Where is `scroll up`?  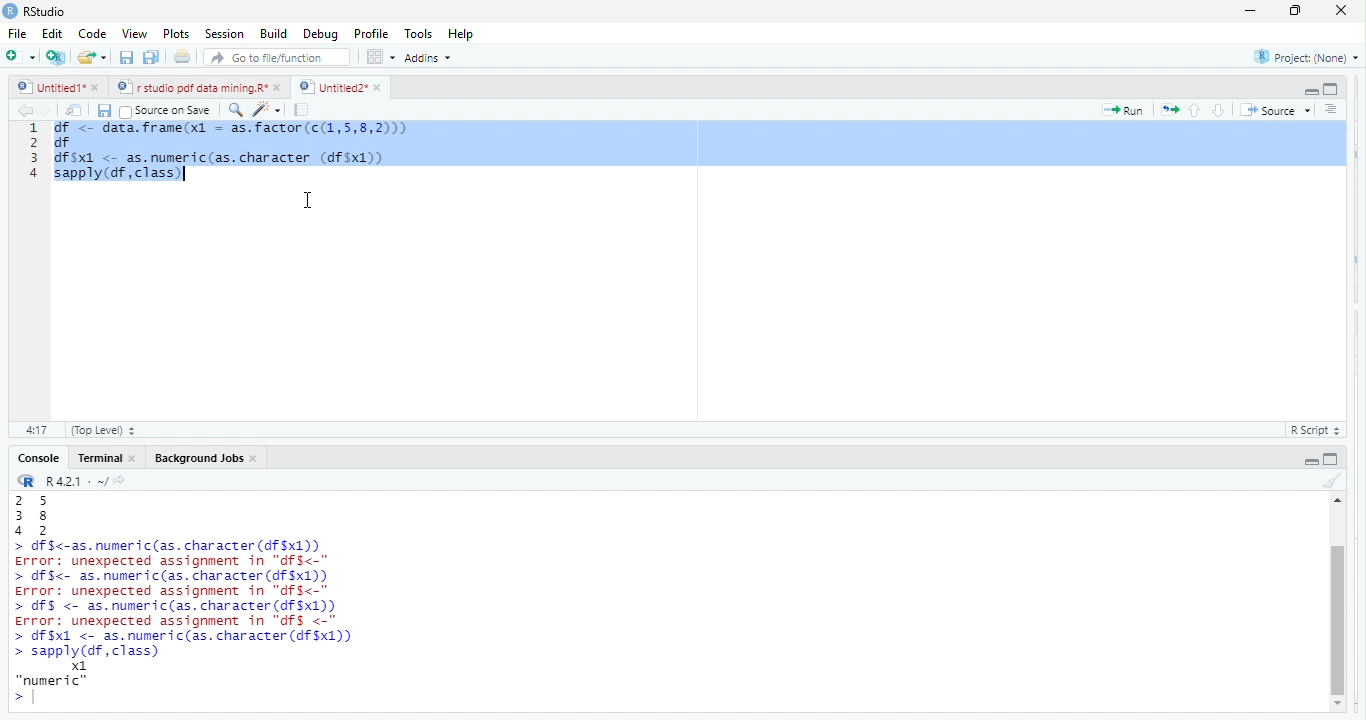 scroll up is located at coordinates (1339, 500).